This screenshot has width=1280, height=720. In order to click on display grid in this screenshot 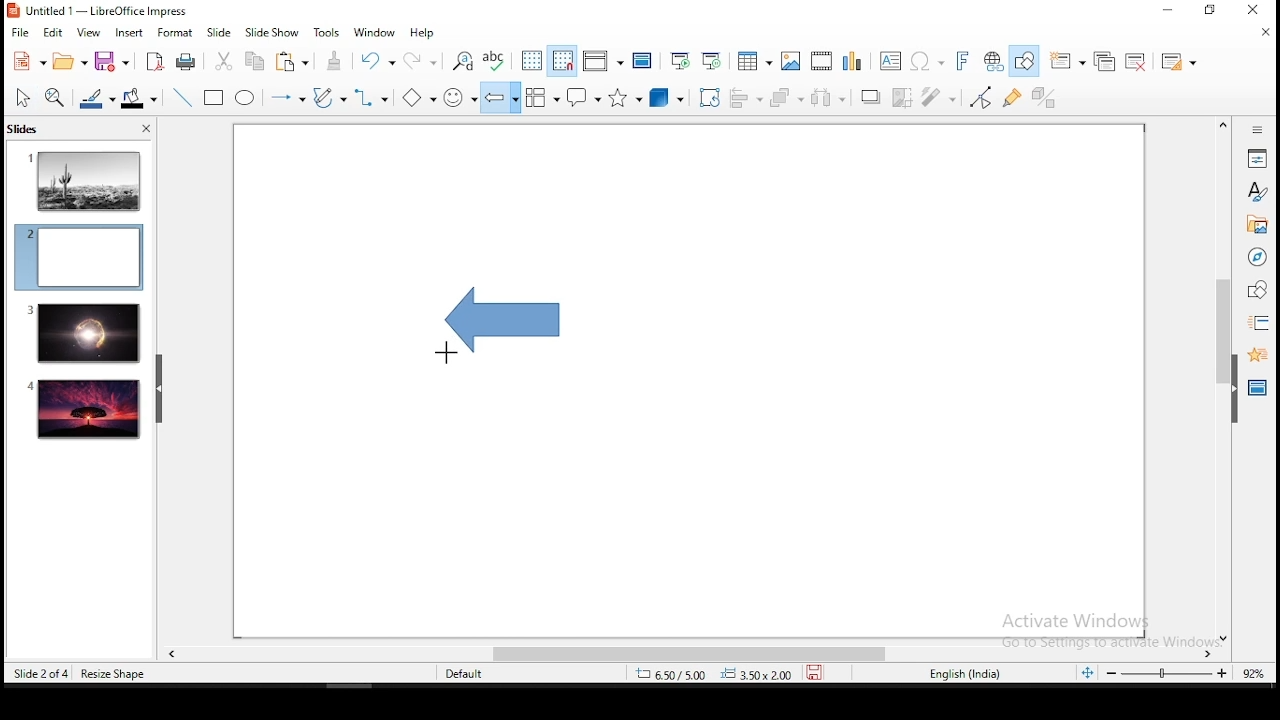, I will do `click(529, 61)`.